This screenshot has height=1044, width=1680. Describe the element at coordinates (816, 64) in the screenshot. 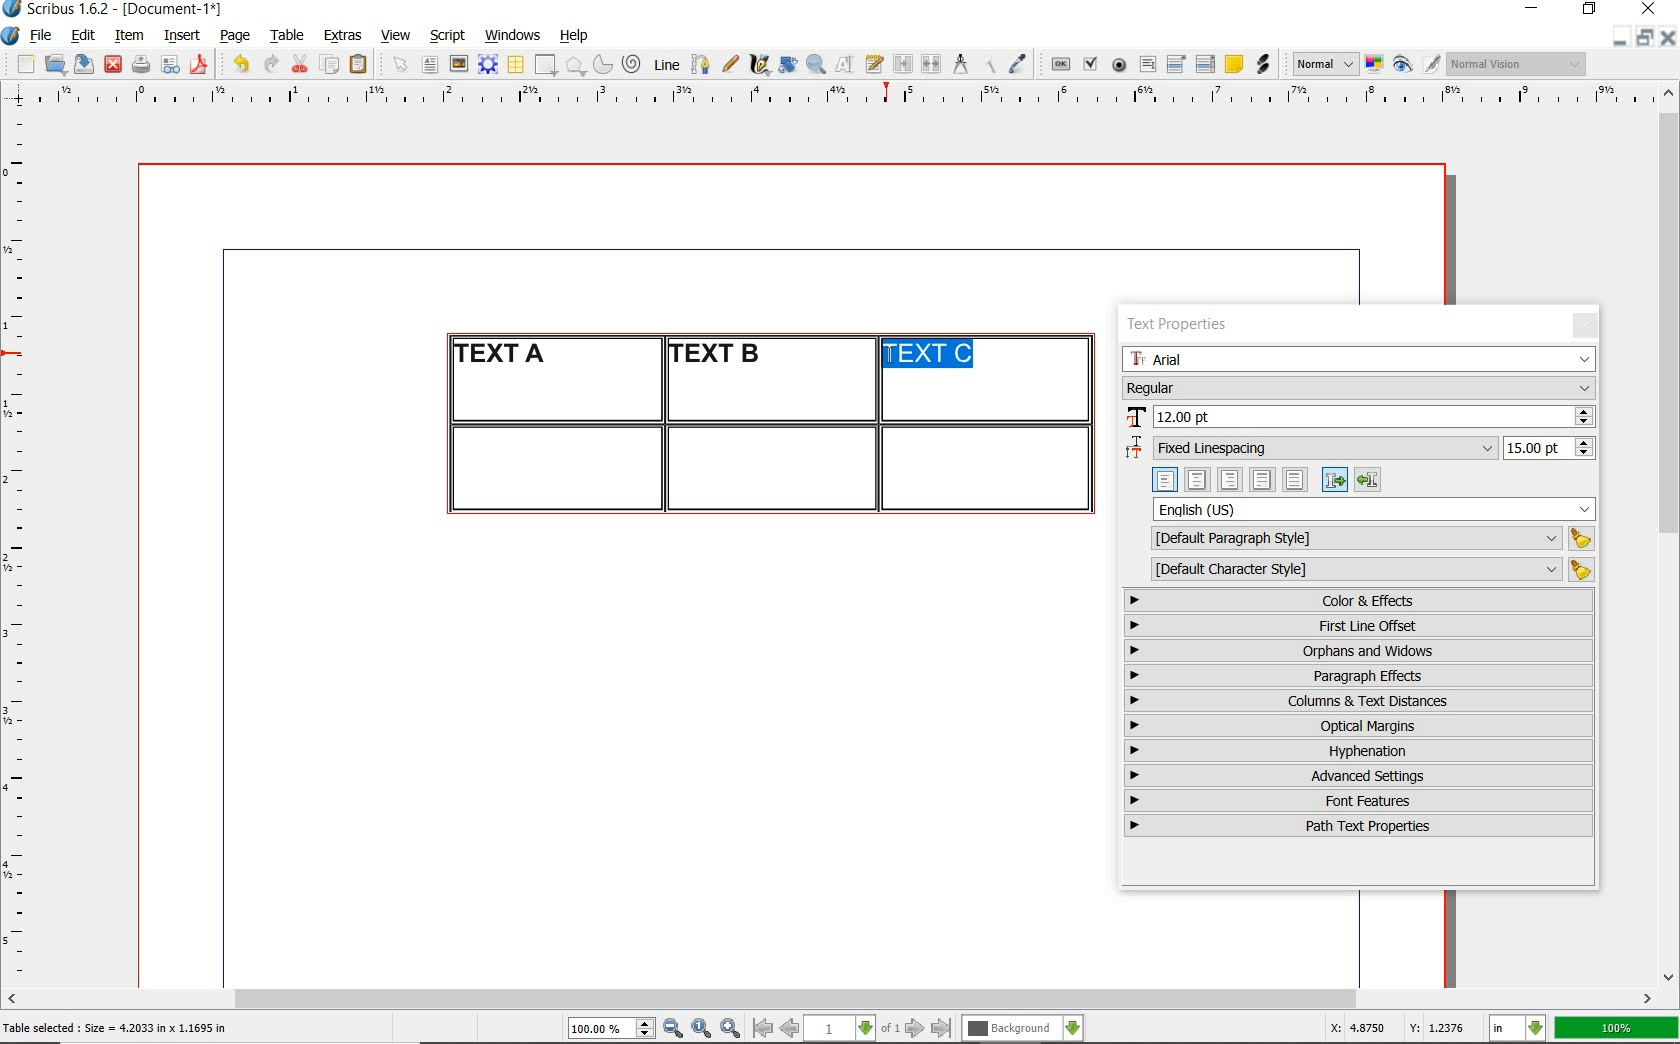

I see `zoom in or zoom out` at that location.